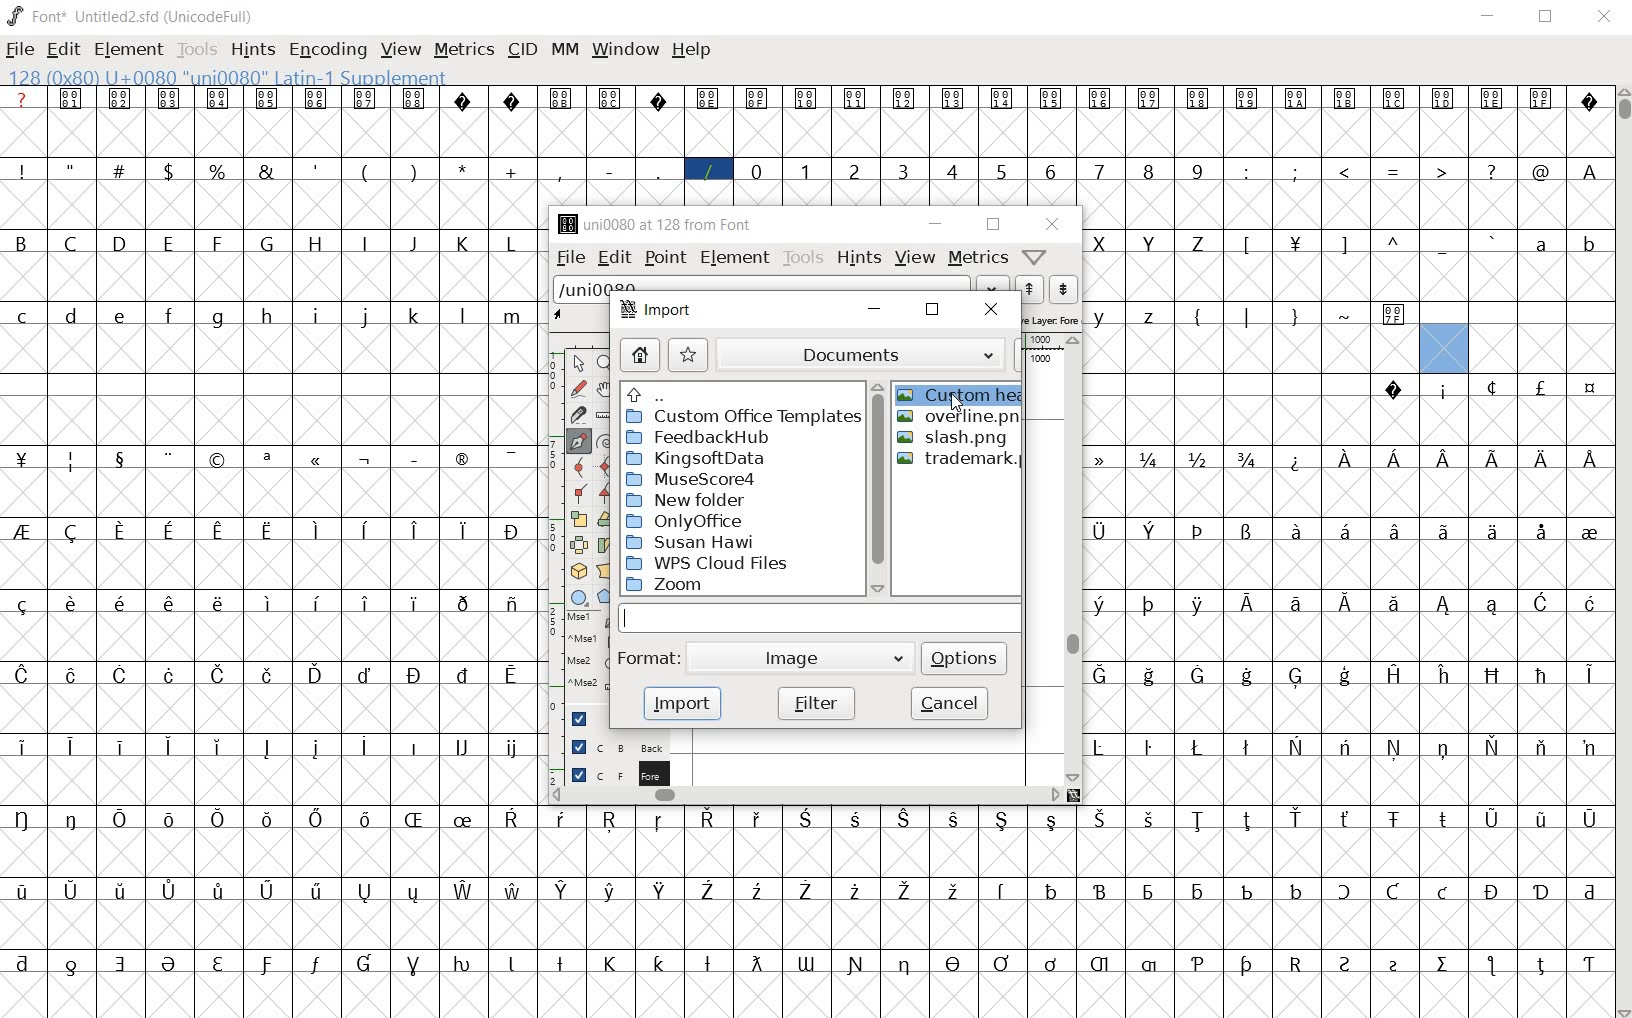 The height and width of the screenshot is (1018, 1632). What do you see at coordinates (563, 49) in the screenshot?
I see `MM` at bounding box center [563, 49].